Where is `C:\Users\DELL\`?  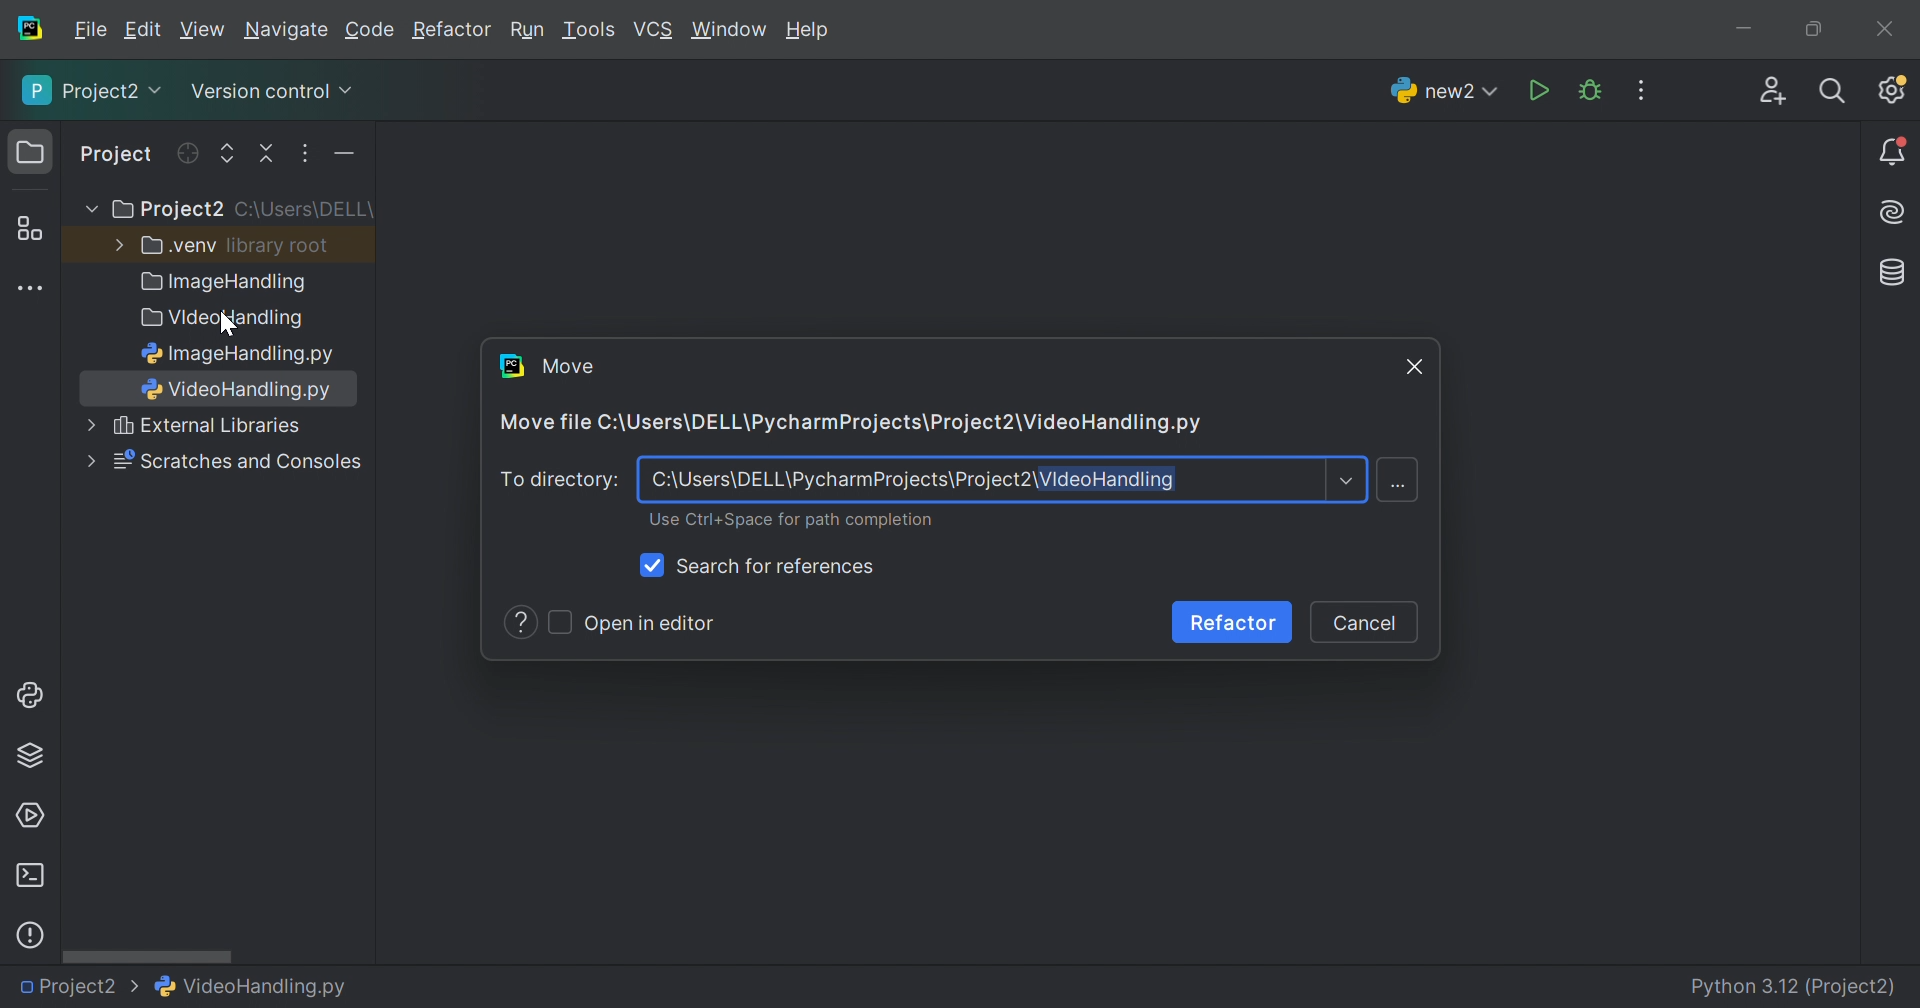
C:\Users\DELL\ is located at coordinates (304, 210).